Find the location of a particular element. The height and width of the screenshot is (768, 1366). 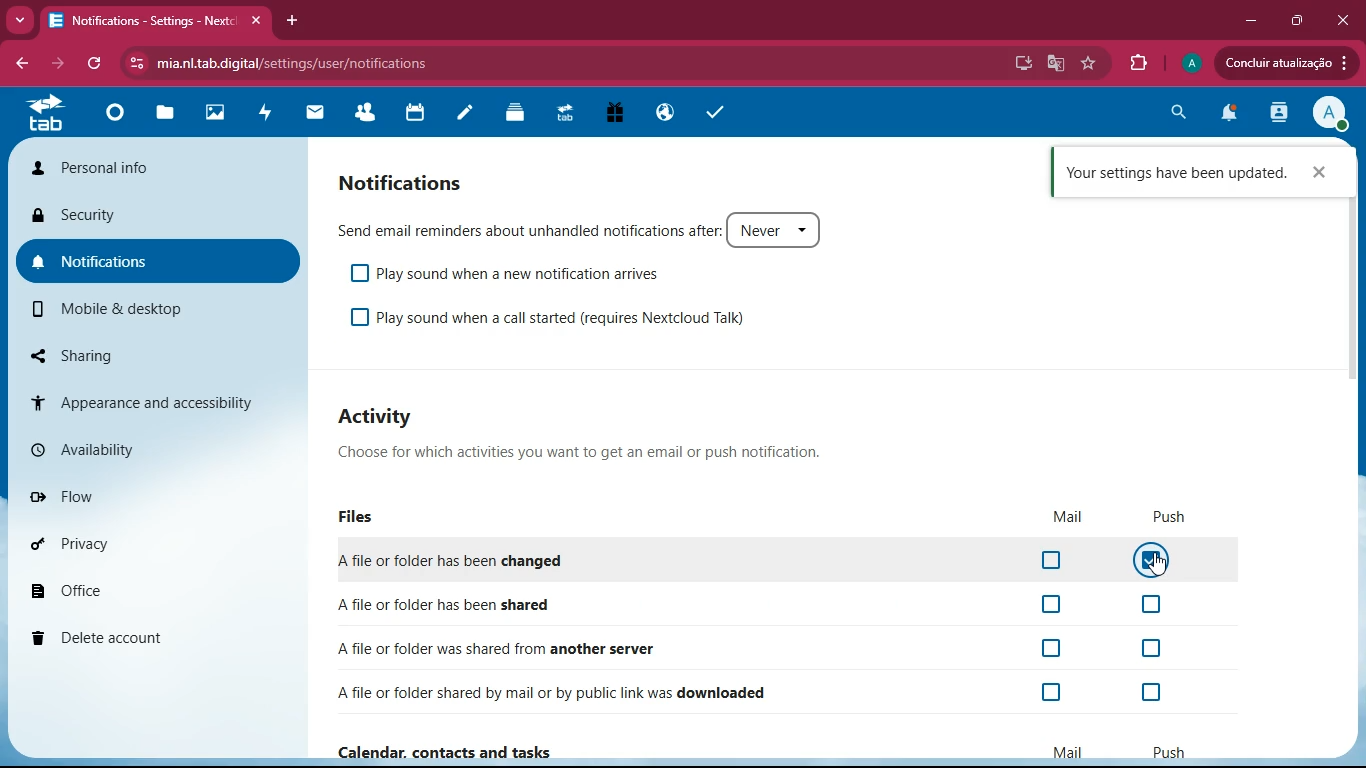

office is located at coordinates (129, 584).